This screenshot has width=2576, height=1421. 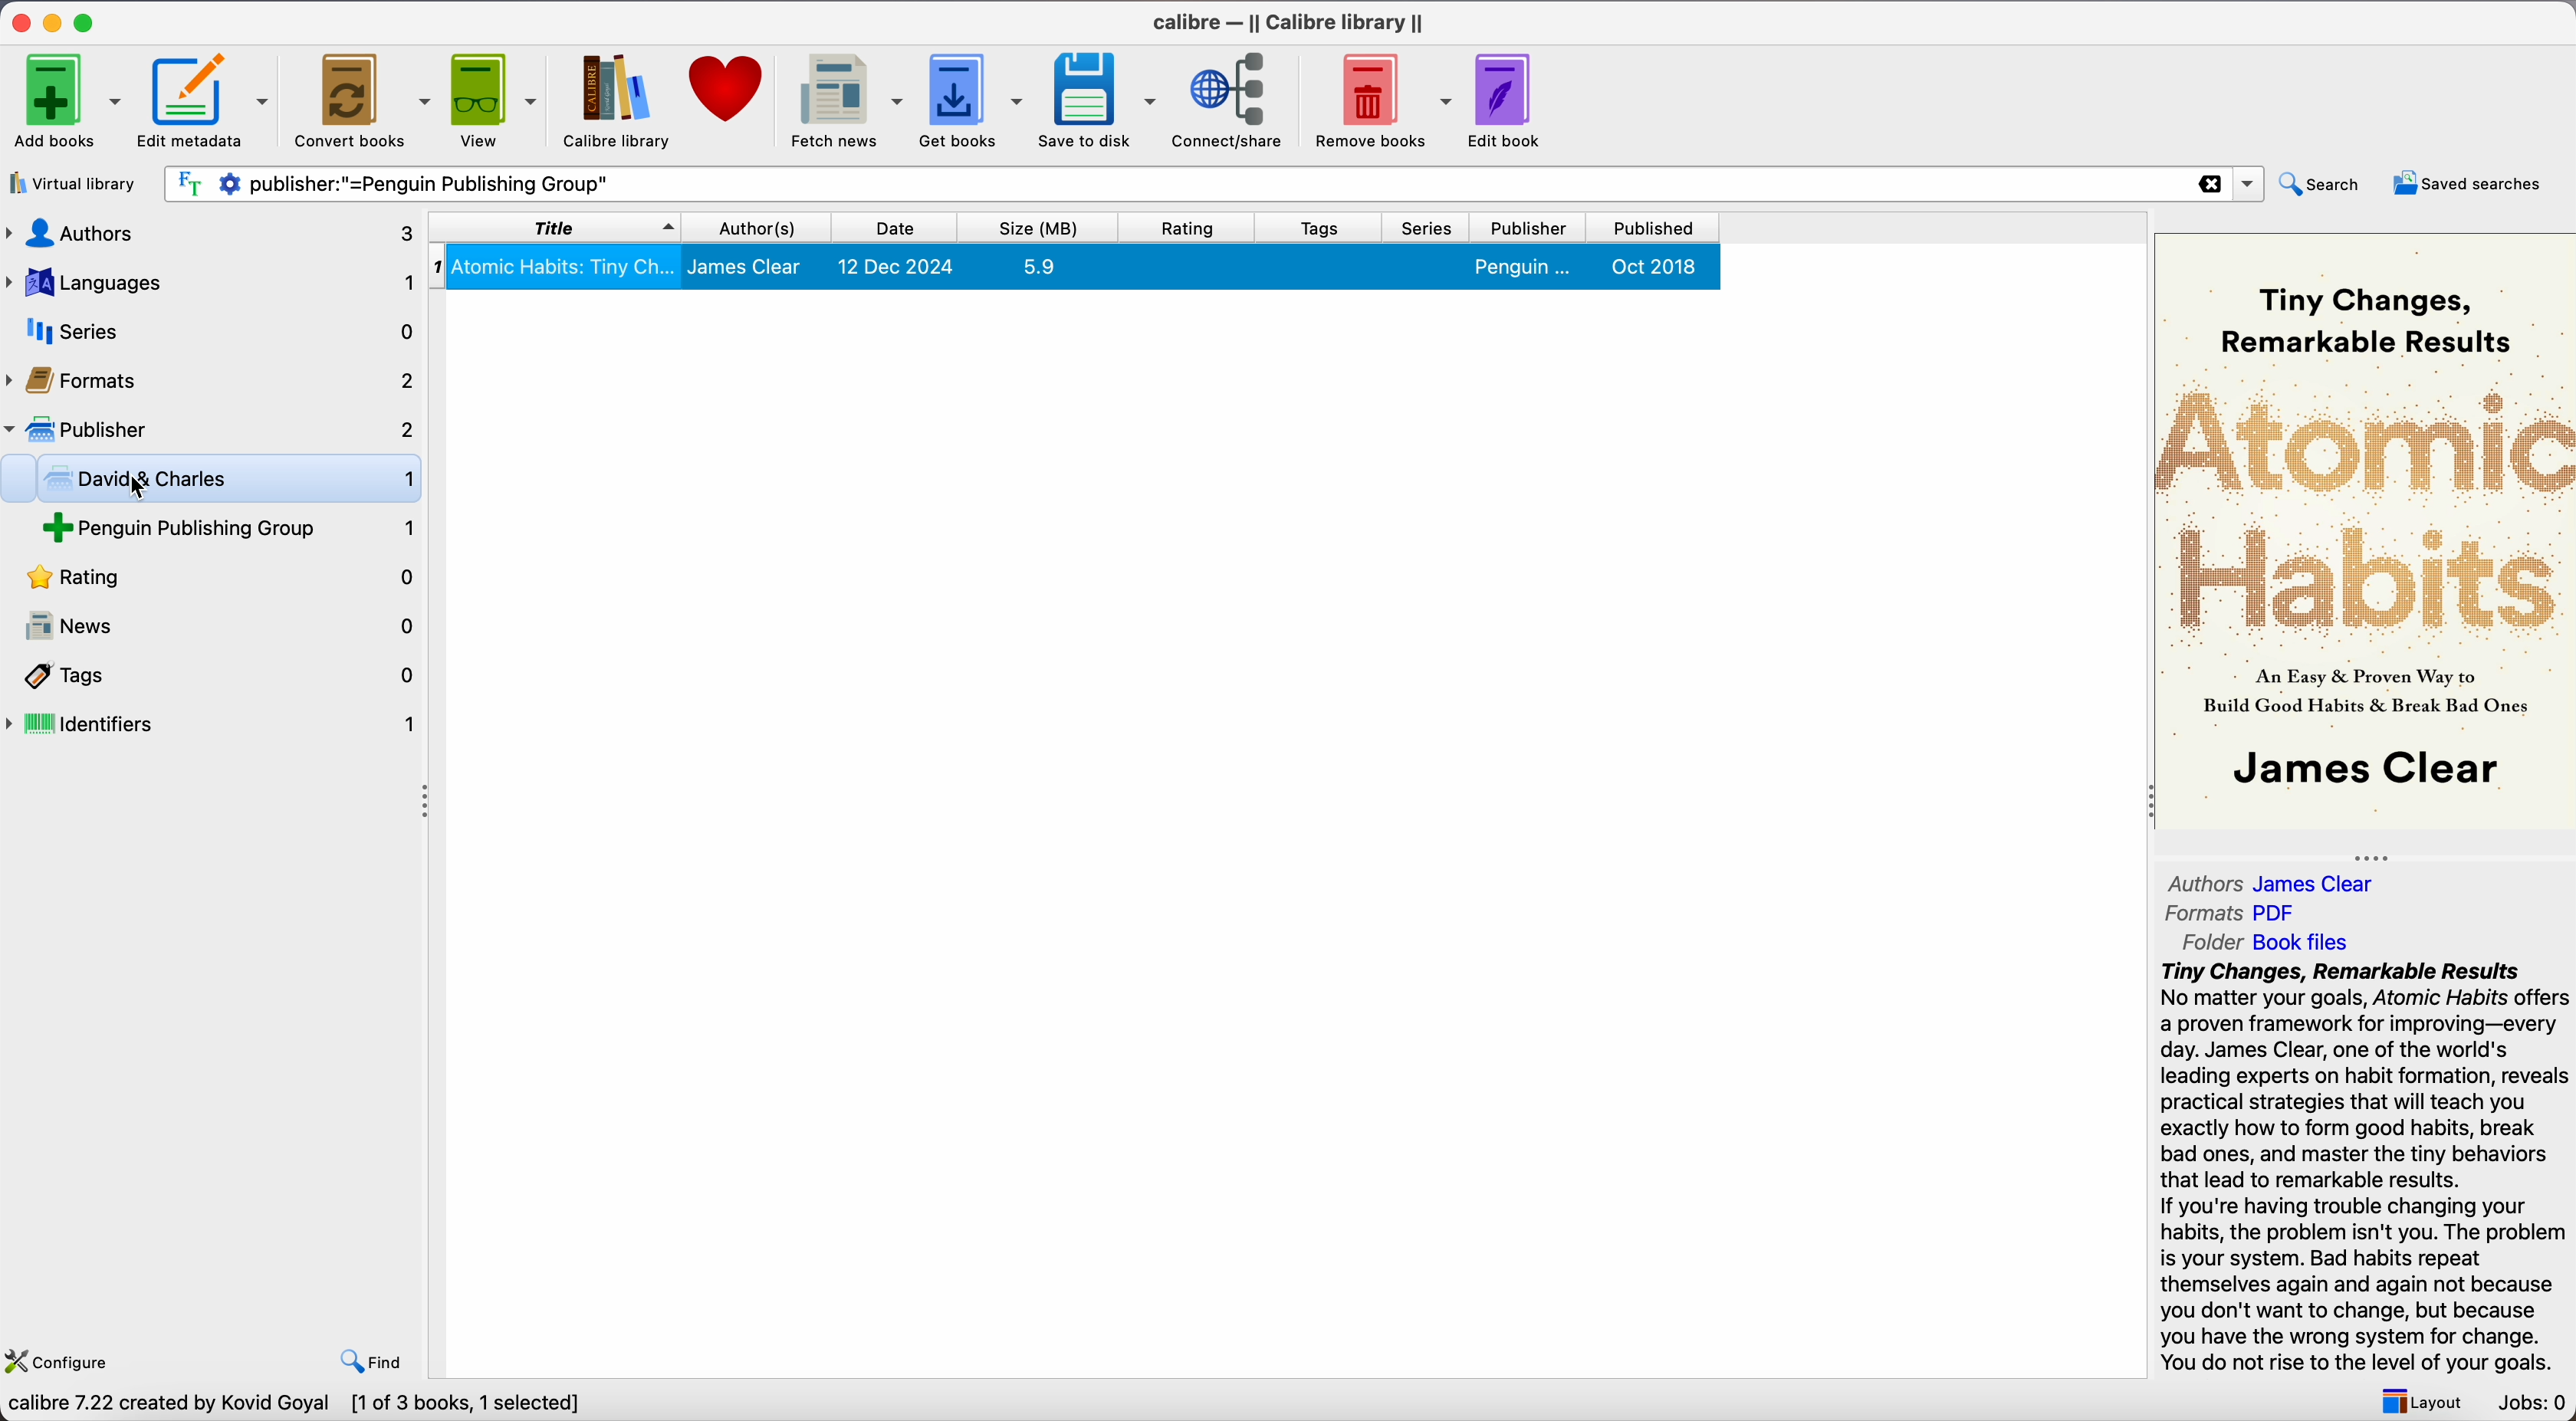 What do you see at coordinates (53, 22) in the screenshot?
I see `minimize` at bounding box center [53, 22].